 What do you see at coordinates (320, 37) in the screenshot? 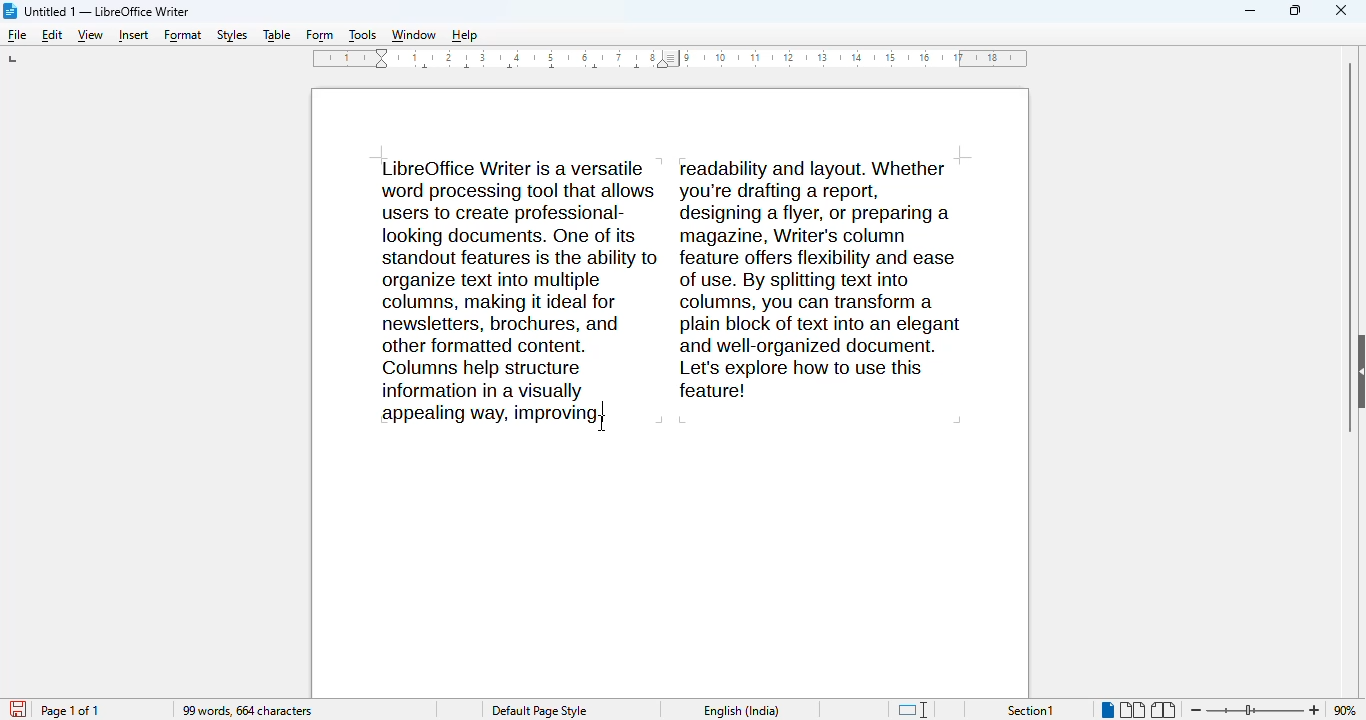
I see `form` at bounding box center [320, 37].